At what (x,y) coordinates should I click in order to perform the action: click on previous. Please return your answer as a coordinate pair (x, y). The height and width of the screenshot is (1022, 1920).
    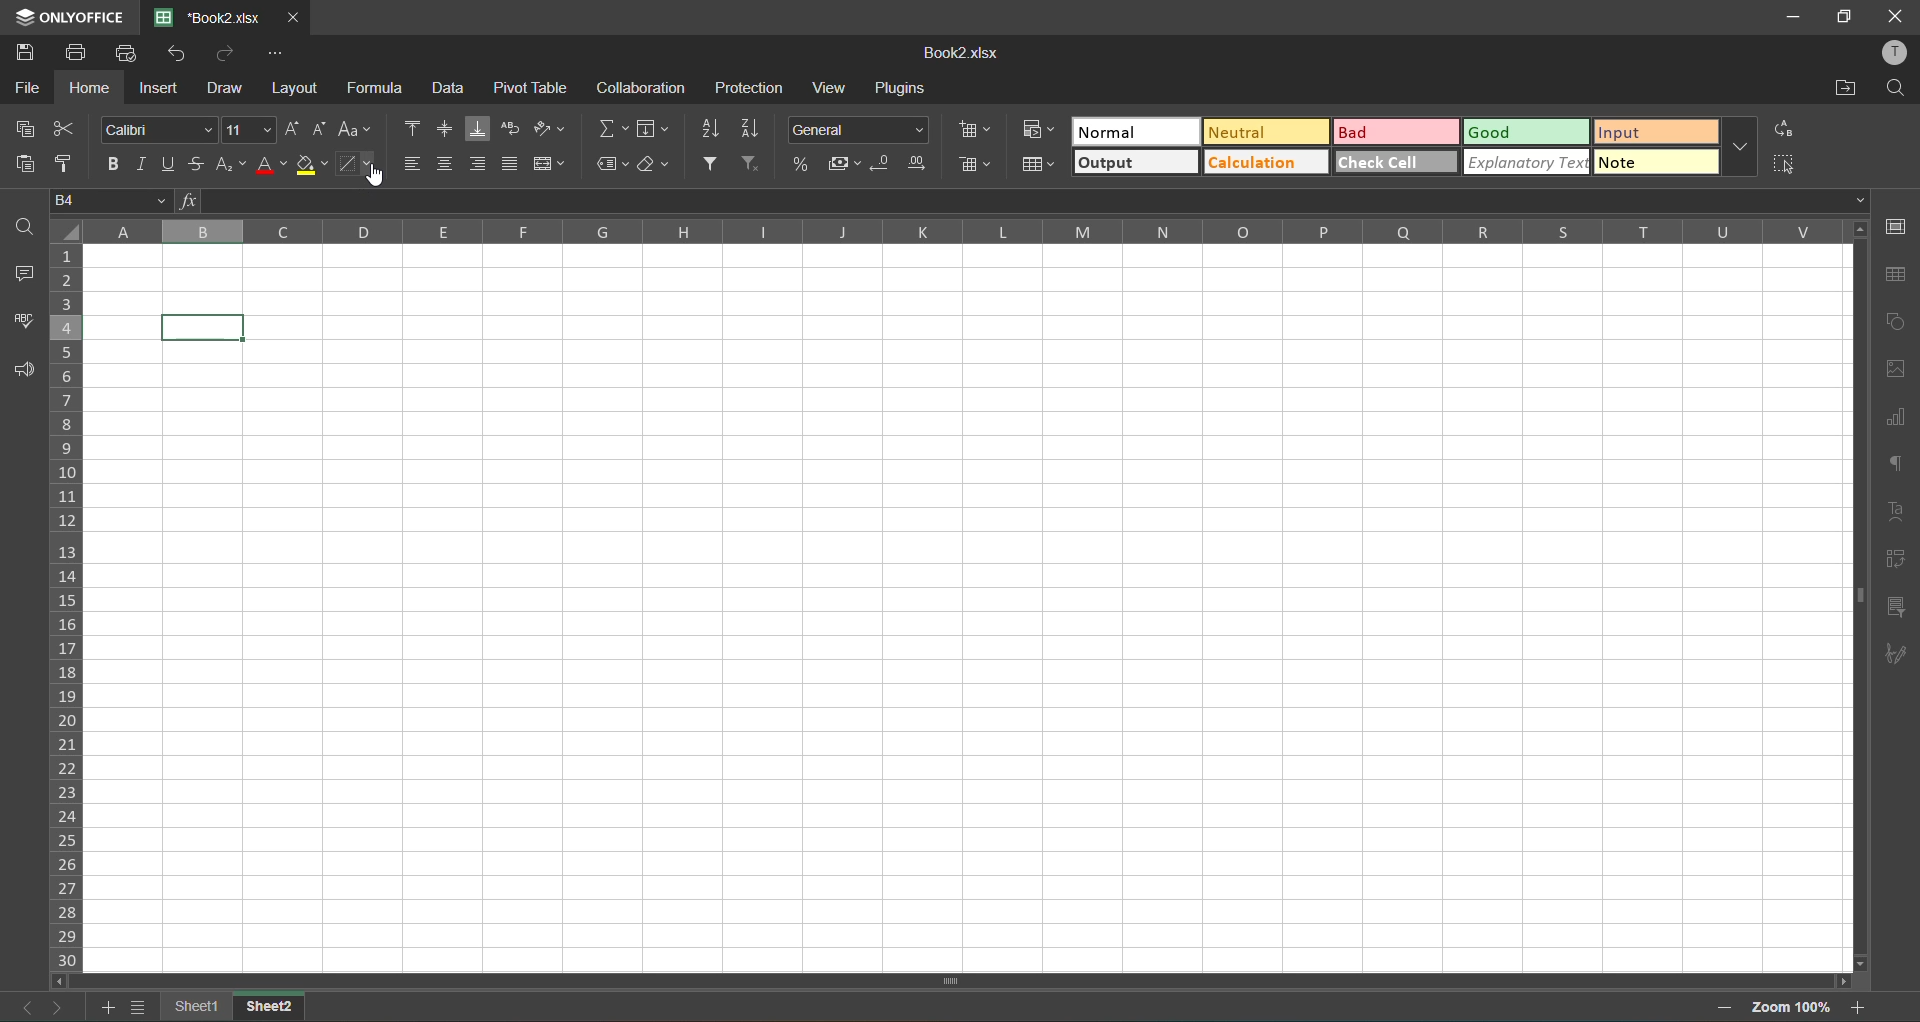
    Looking at the image, I should click on (23, 1010).